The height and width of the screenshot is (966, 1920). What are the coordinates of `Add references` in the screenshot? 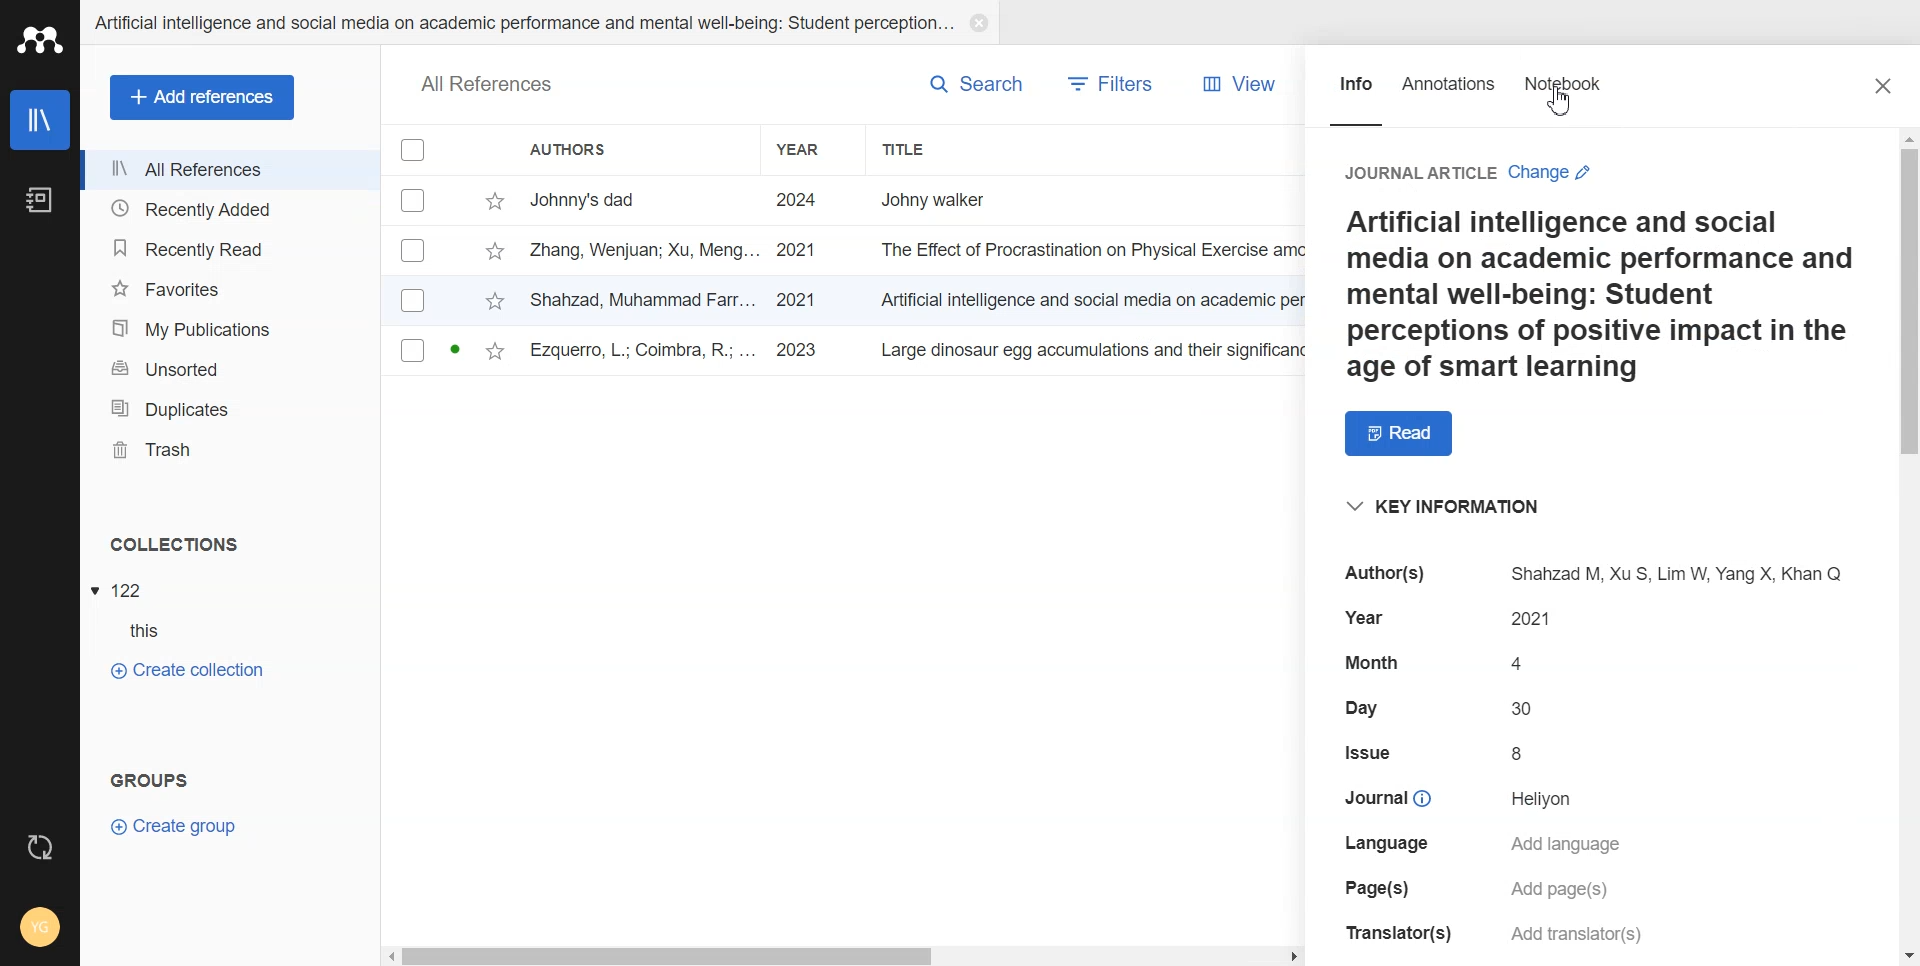 It's located at (203, 98).